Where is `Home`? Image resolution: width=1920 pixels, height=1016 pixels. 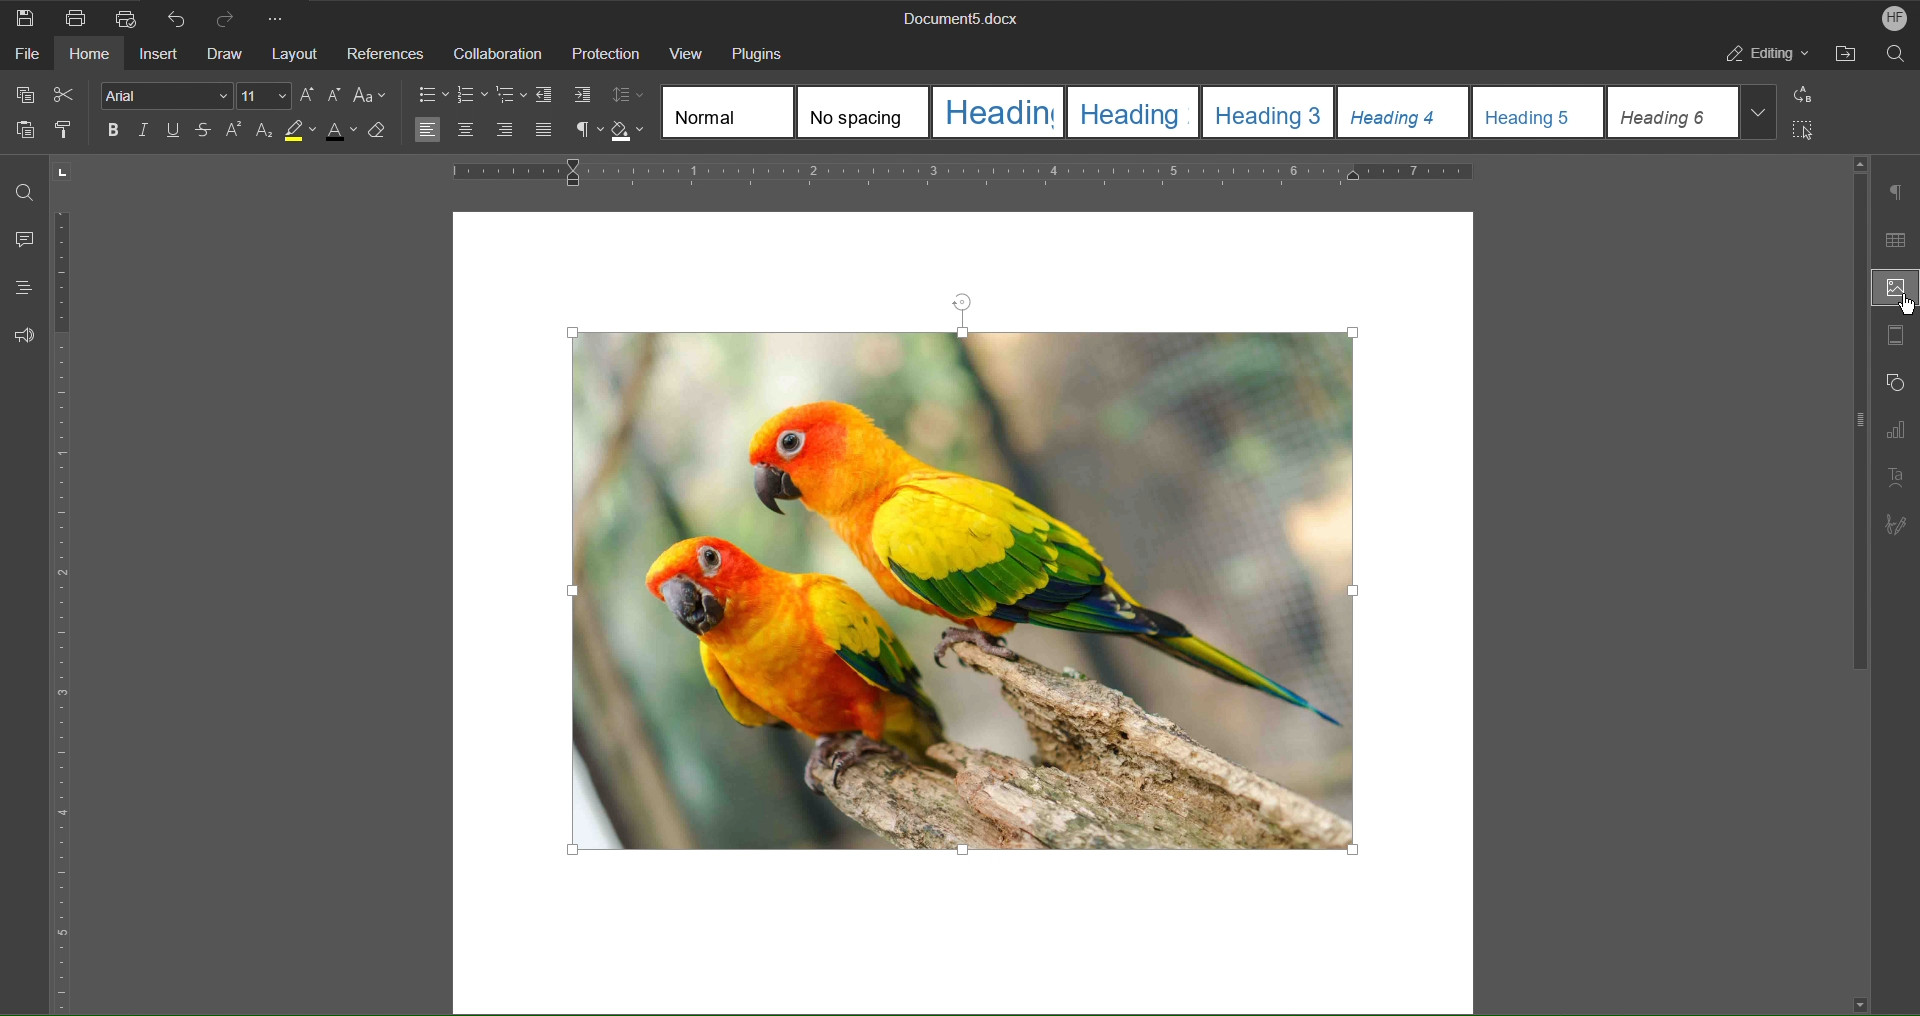 Home is located at coordinates (91, 57).